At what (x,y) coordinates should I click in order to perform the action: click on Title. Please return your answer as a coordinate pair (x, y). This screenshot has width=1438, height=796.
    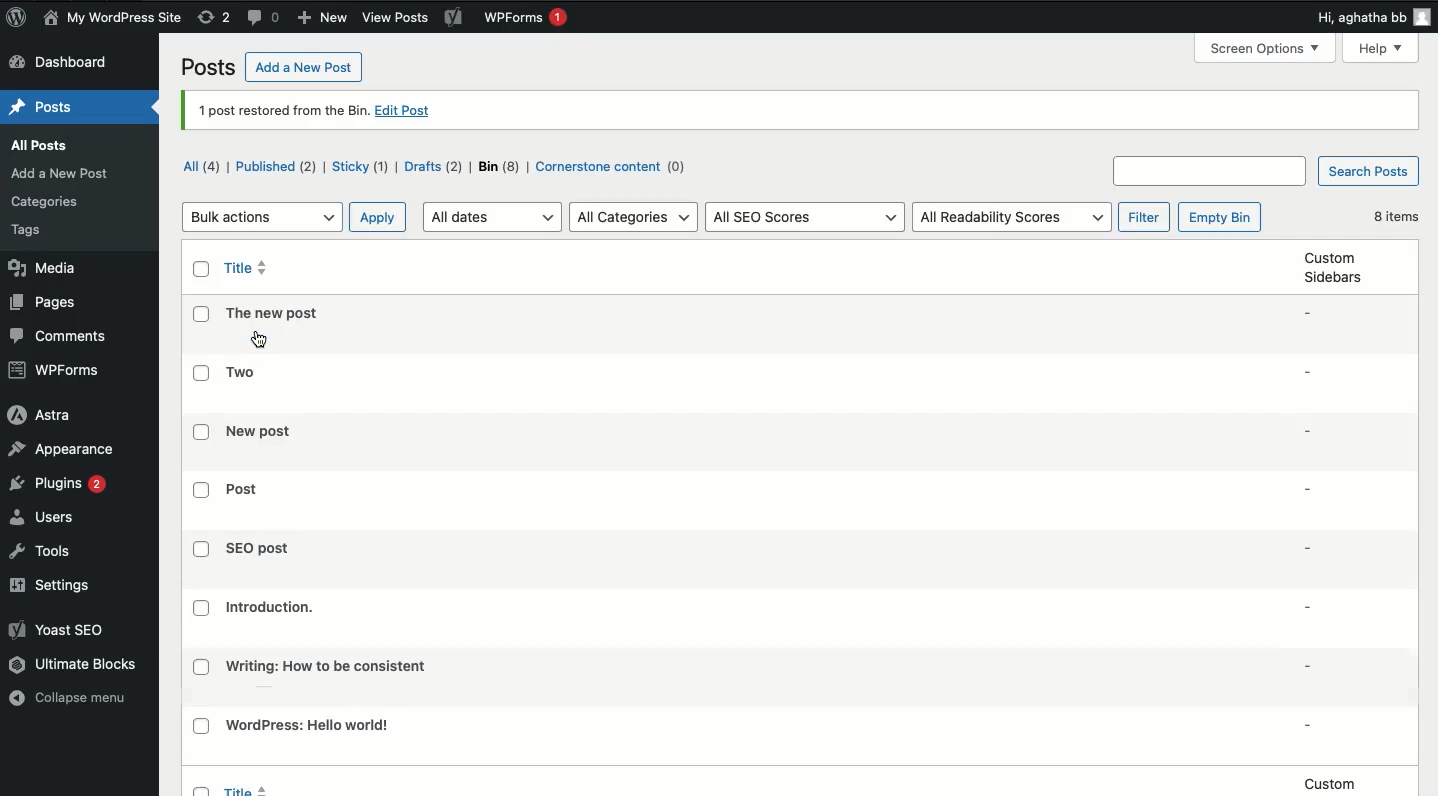
    Looking at the image, I should click on (258, 547).